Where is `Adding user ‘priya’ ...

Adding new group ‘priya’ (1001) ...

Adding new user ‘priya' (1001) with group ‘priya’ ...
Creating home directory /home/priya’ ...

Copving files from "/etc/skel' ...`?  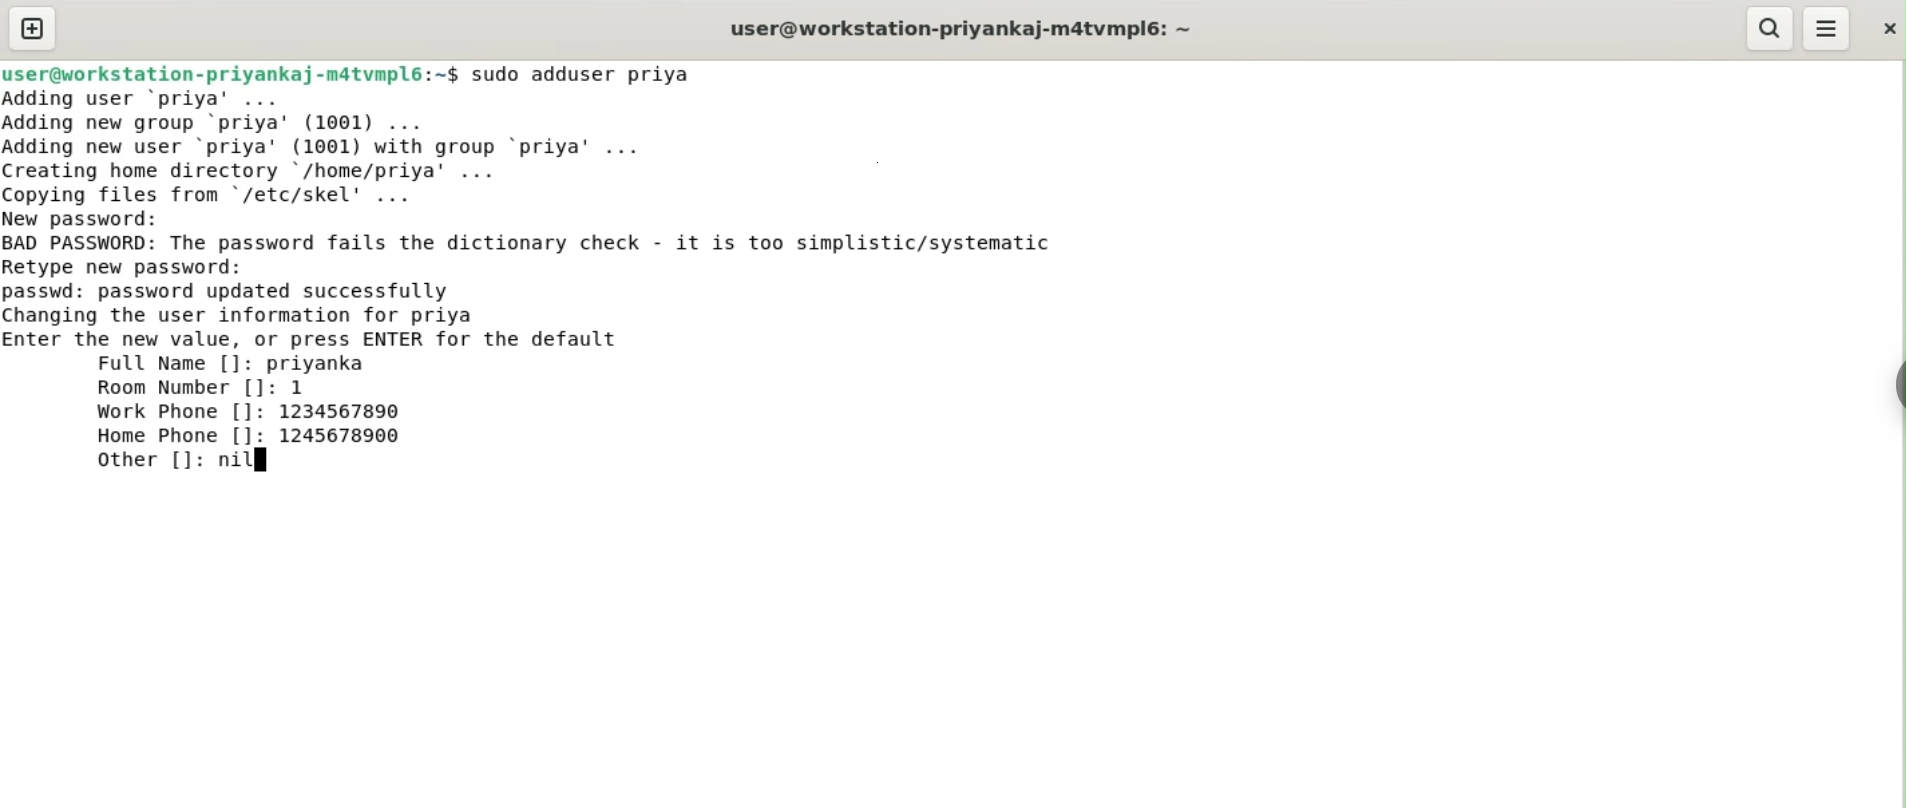
Adding user ‘priya’ ...

Adding new group ‘priya’ (1001) ...

Adding new user ‘priya' (1001) with group ‘priya’ ...
Creating home directory /home/priya’ ...

Copving files from "/etc/skel' ... is located at coordinates (387, 145).